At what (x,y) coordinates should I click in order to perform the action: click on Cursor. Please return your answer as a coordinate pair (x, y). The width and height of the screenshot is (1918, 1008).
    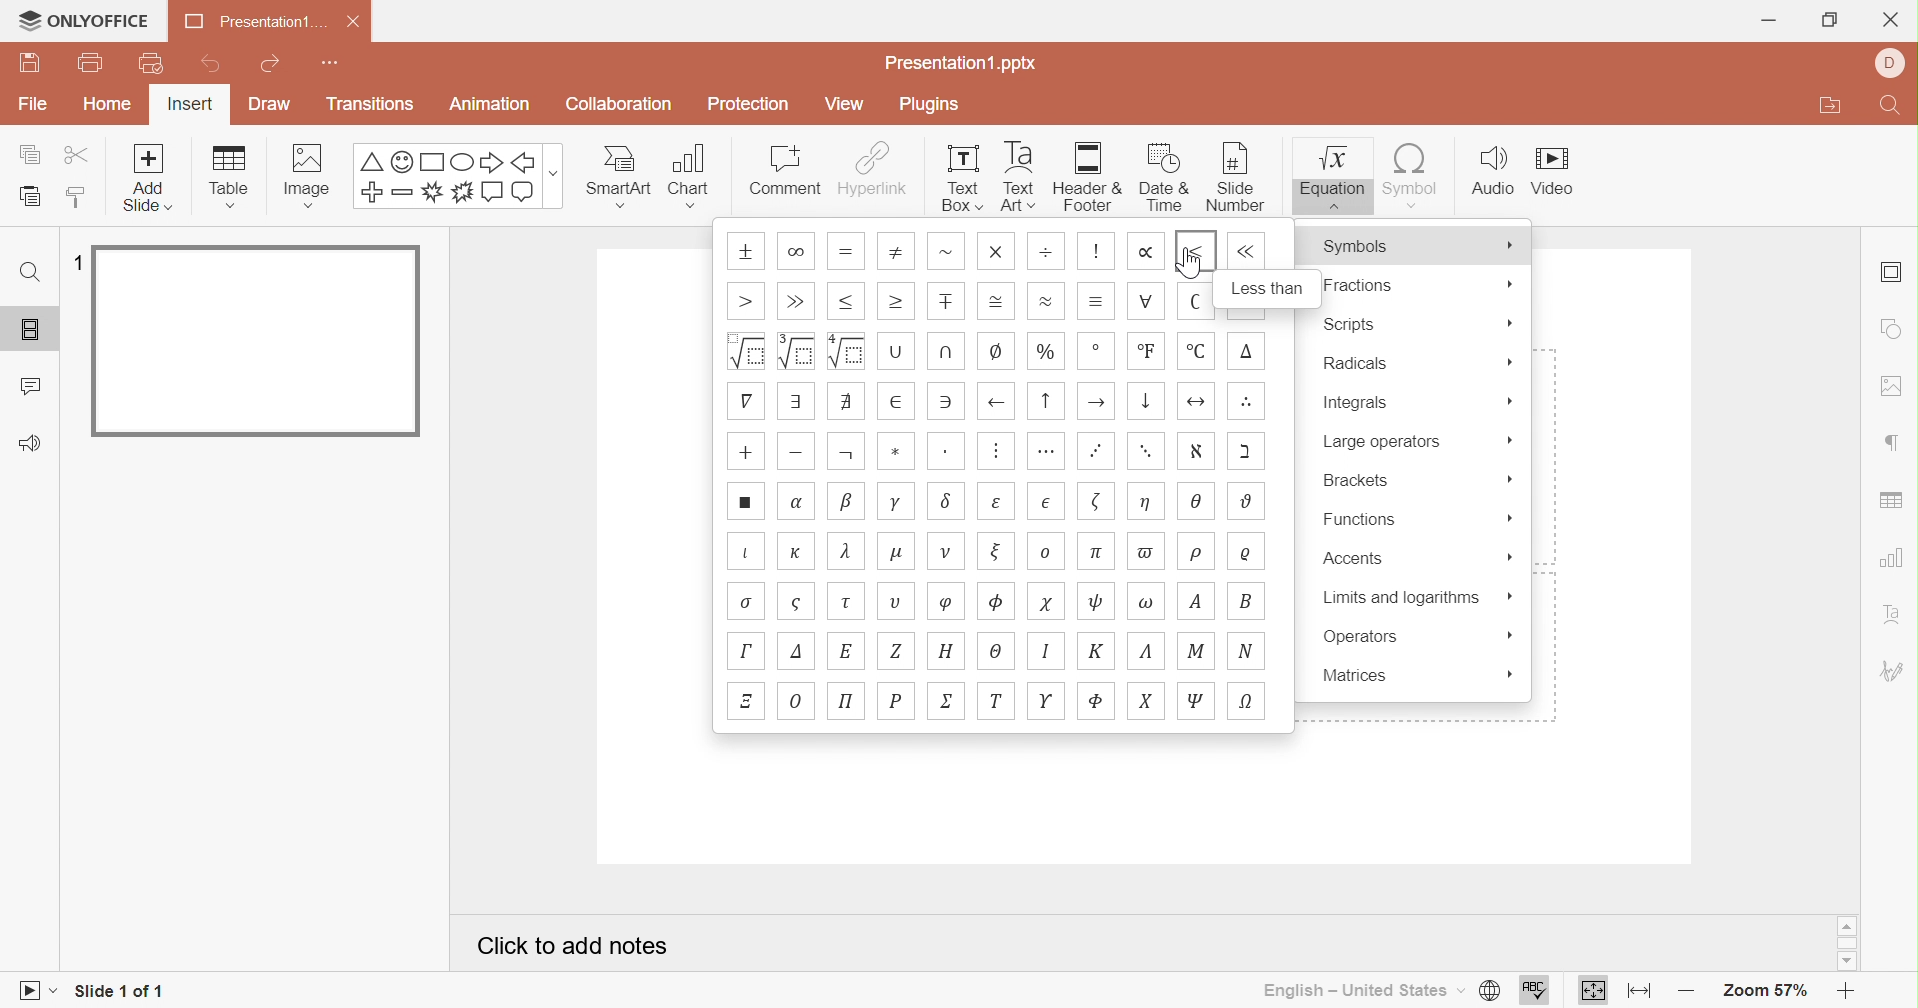
    Looking at the image, I should click on (1190, 264).